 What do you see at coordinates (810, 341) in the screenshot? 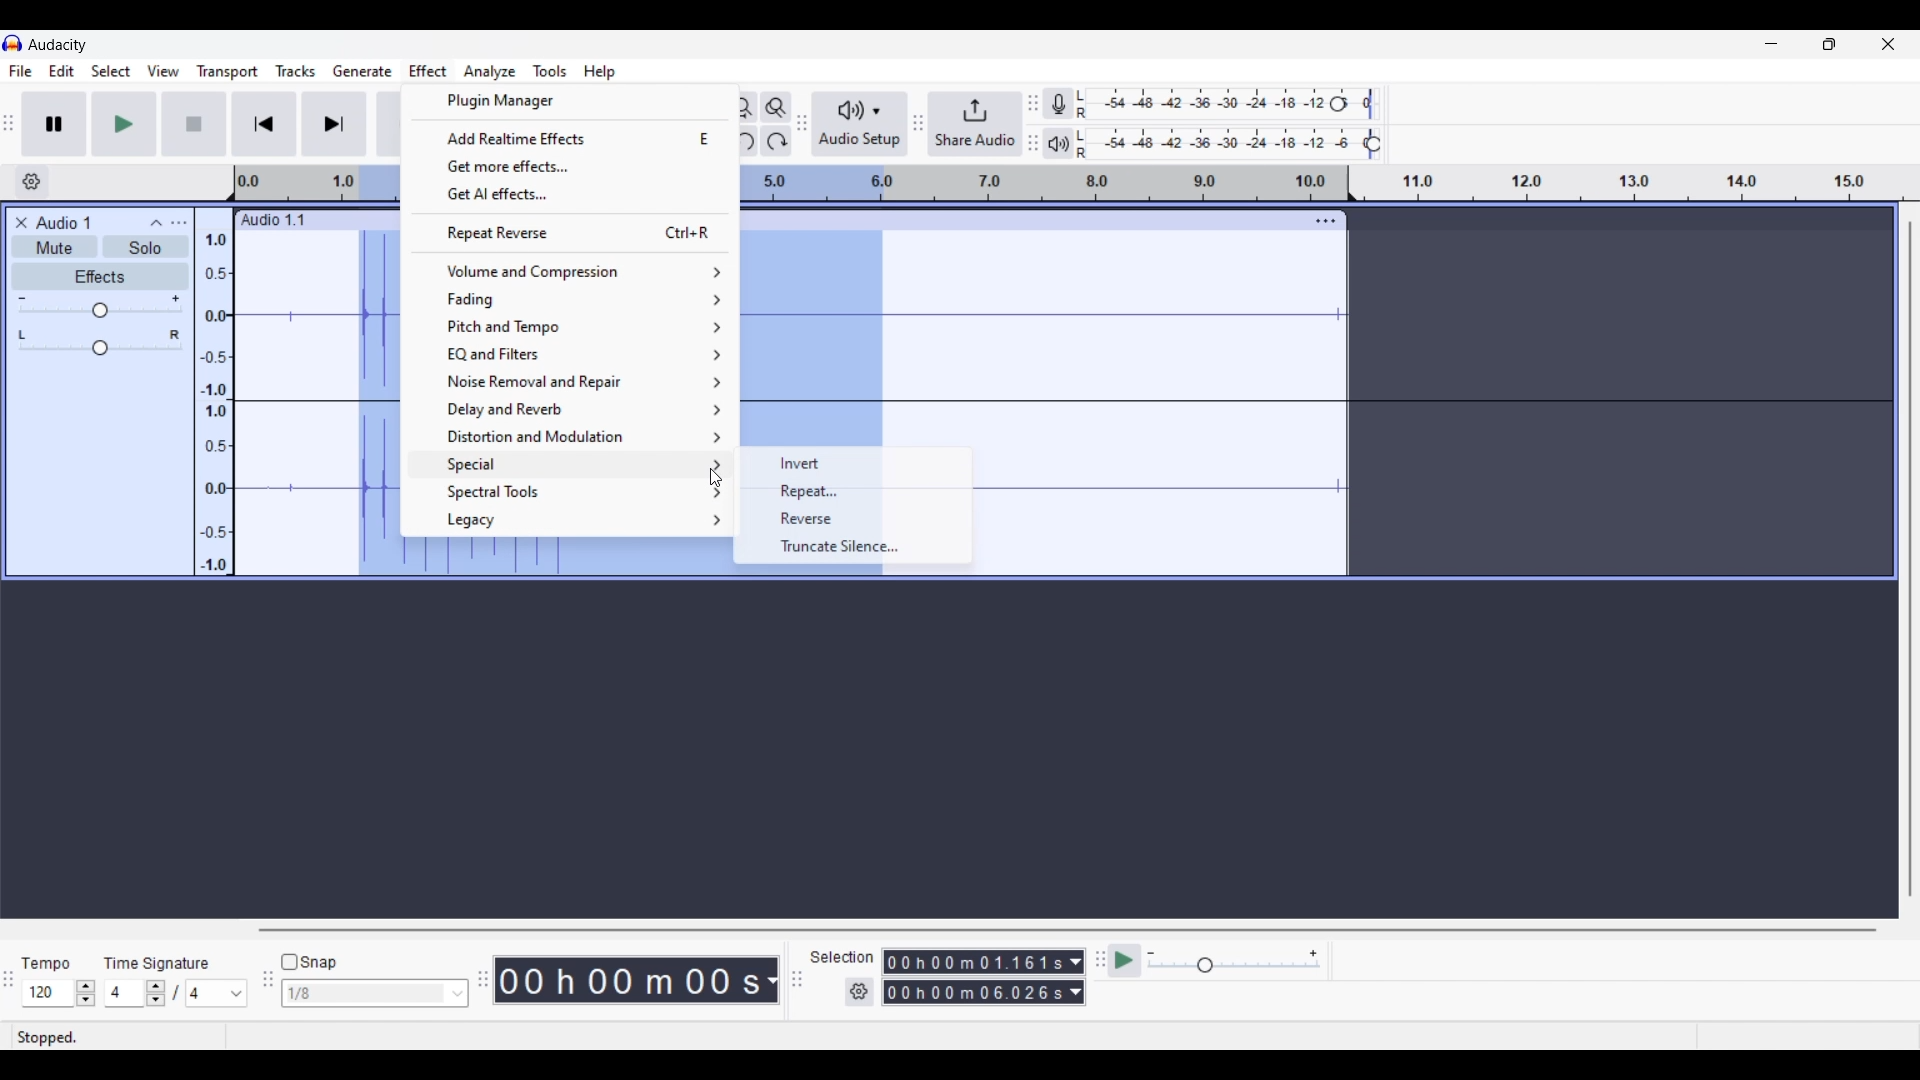
I see `Portion of recorded audio track selected` at bounding box center [810, 341].